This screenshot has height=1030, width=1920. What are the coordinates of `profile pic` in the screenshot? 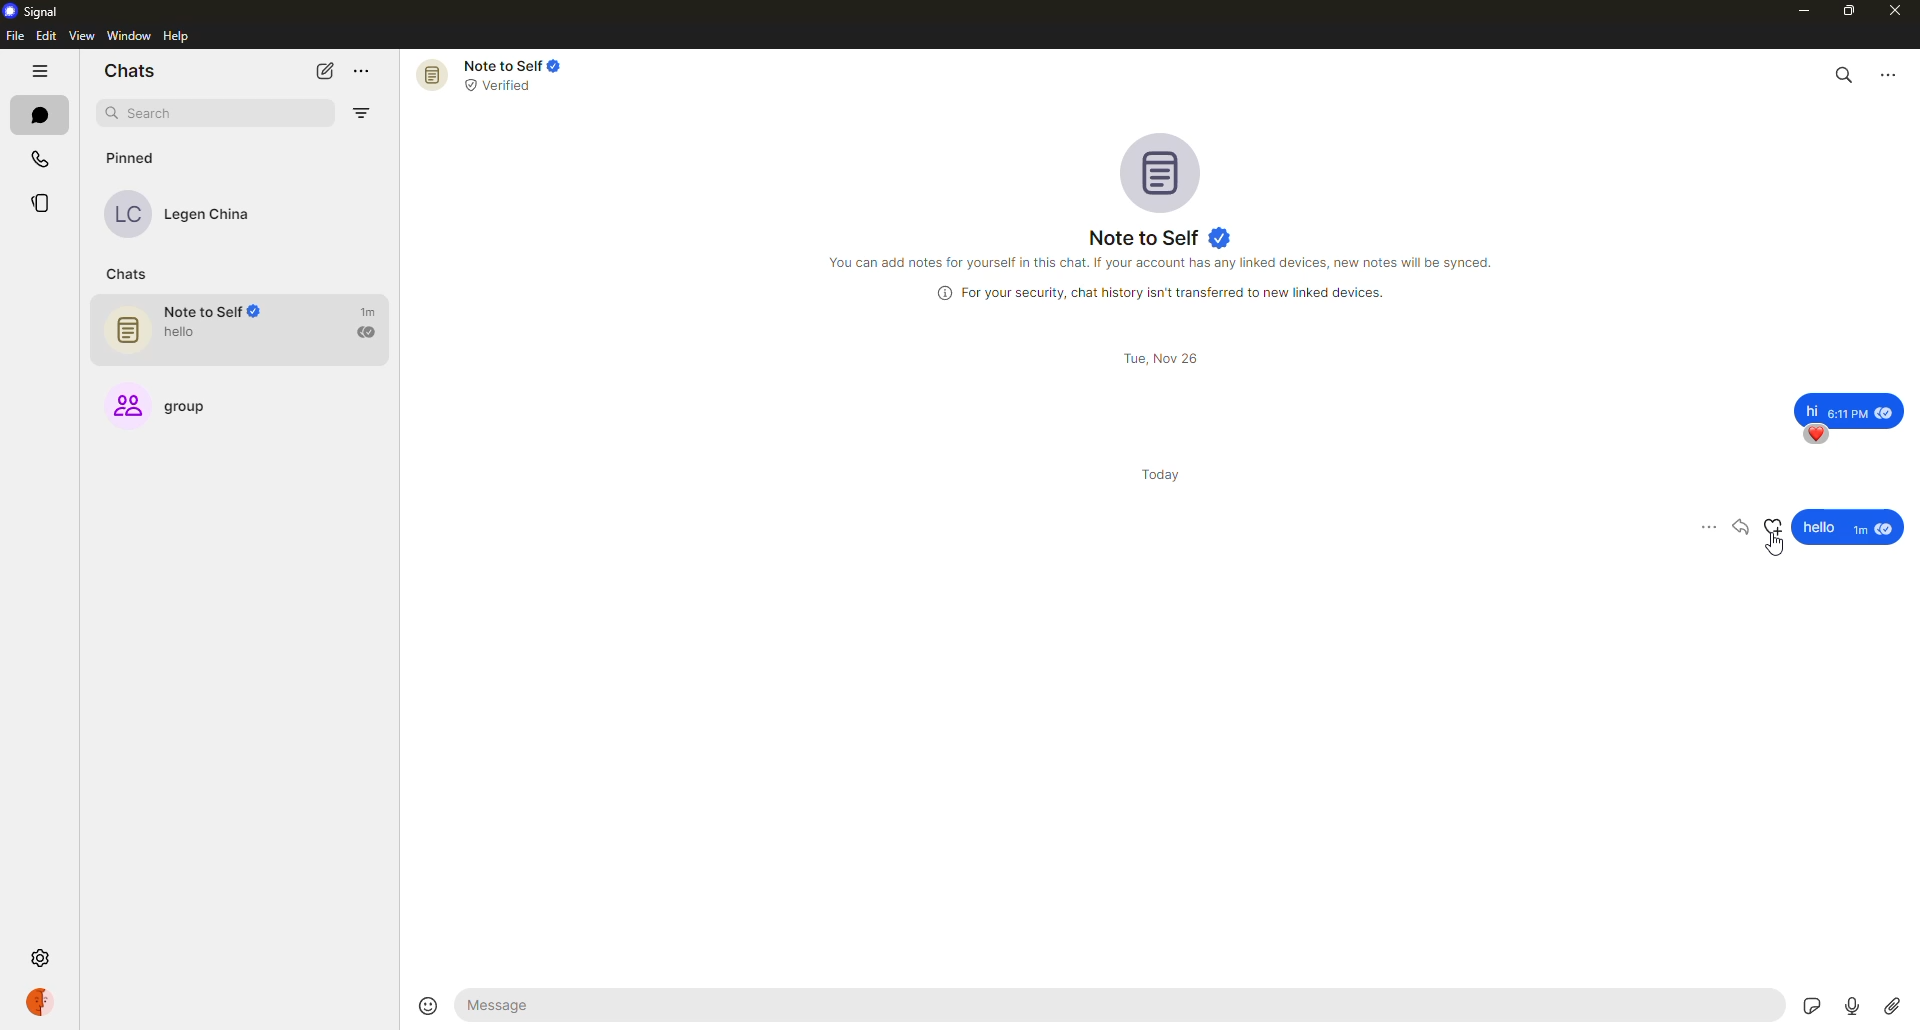 It's located at (1166, 171).